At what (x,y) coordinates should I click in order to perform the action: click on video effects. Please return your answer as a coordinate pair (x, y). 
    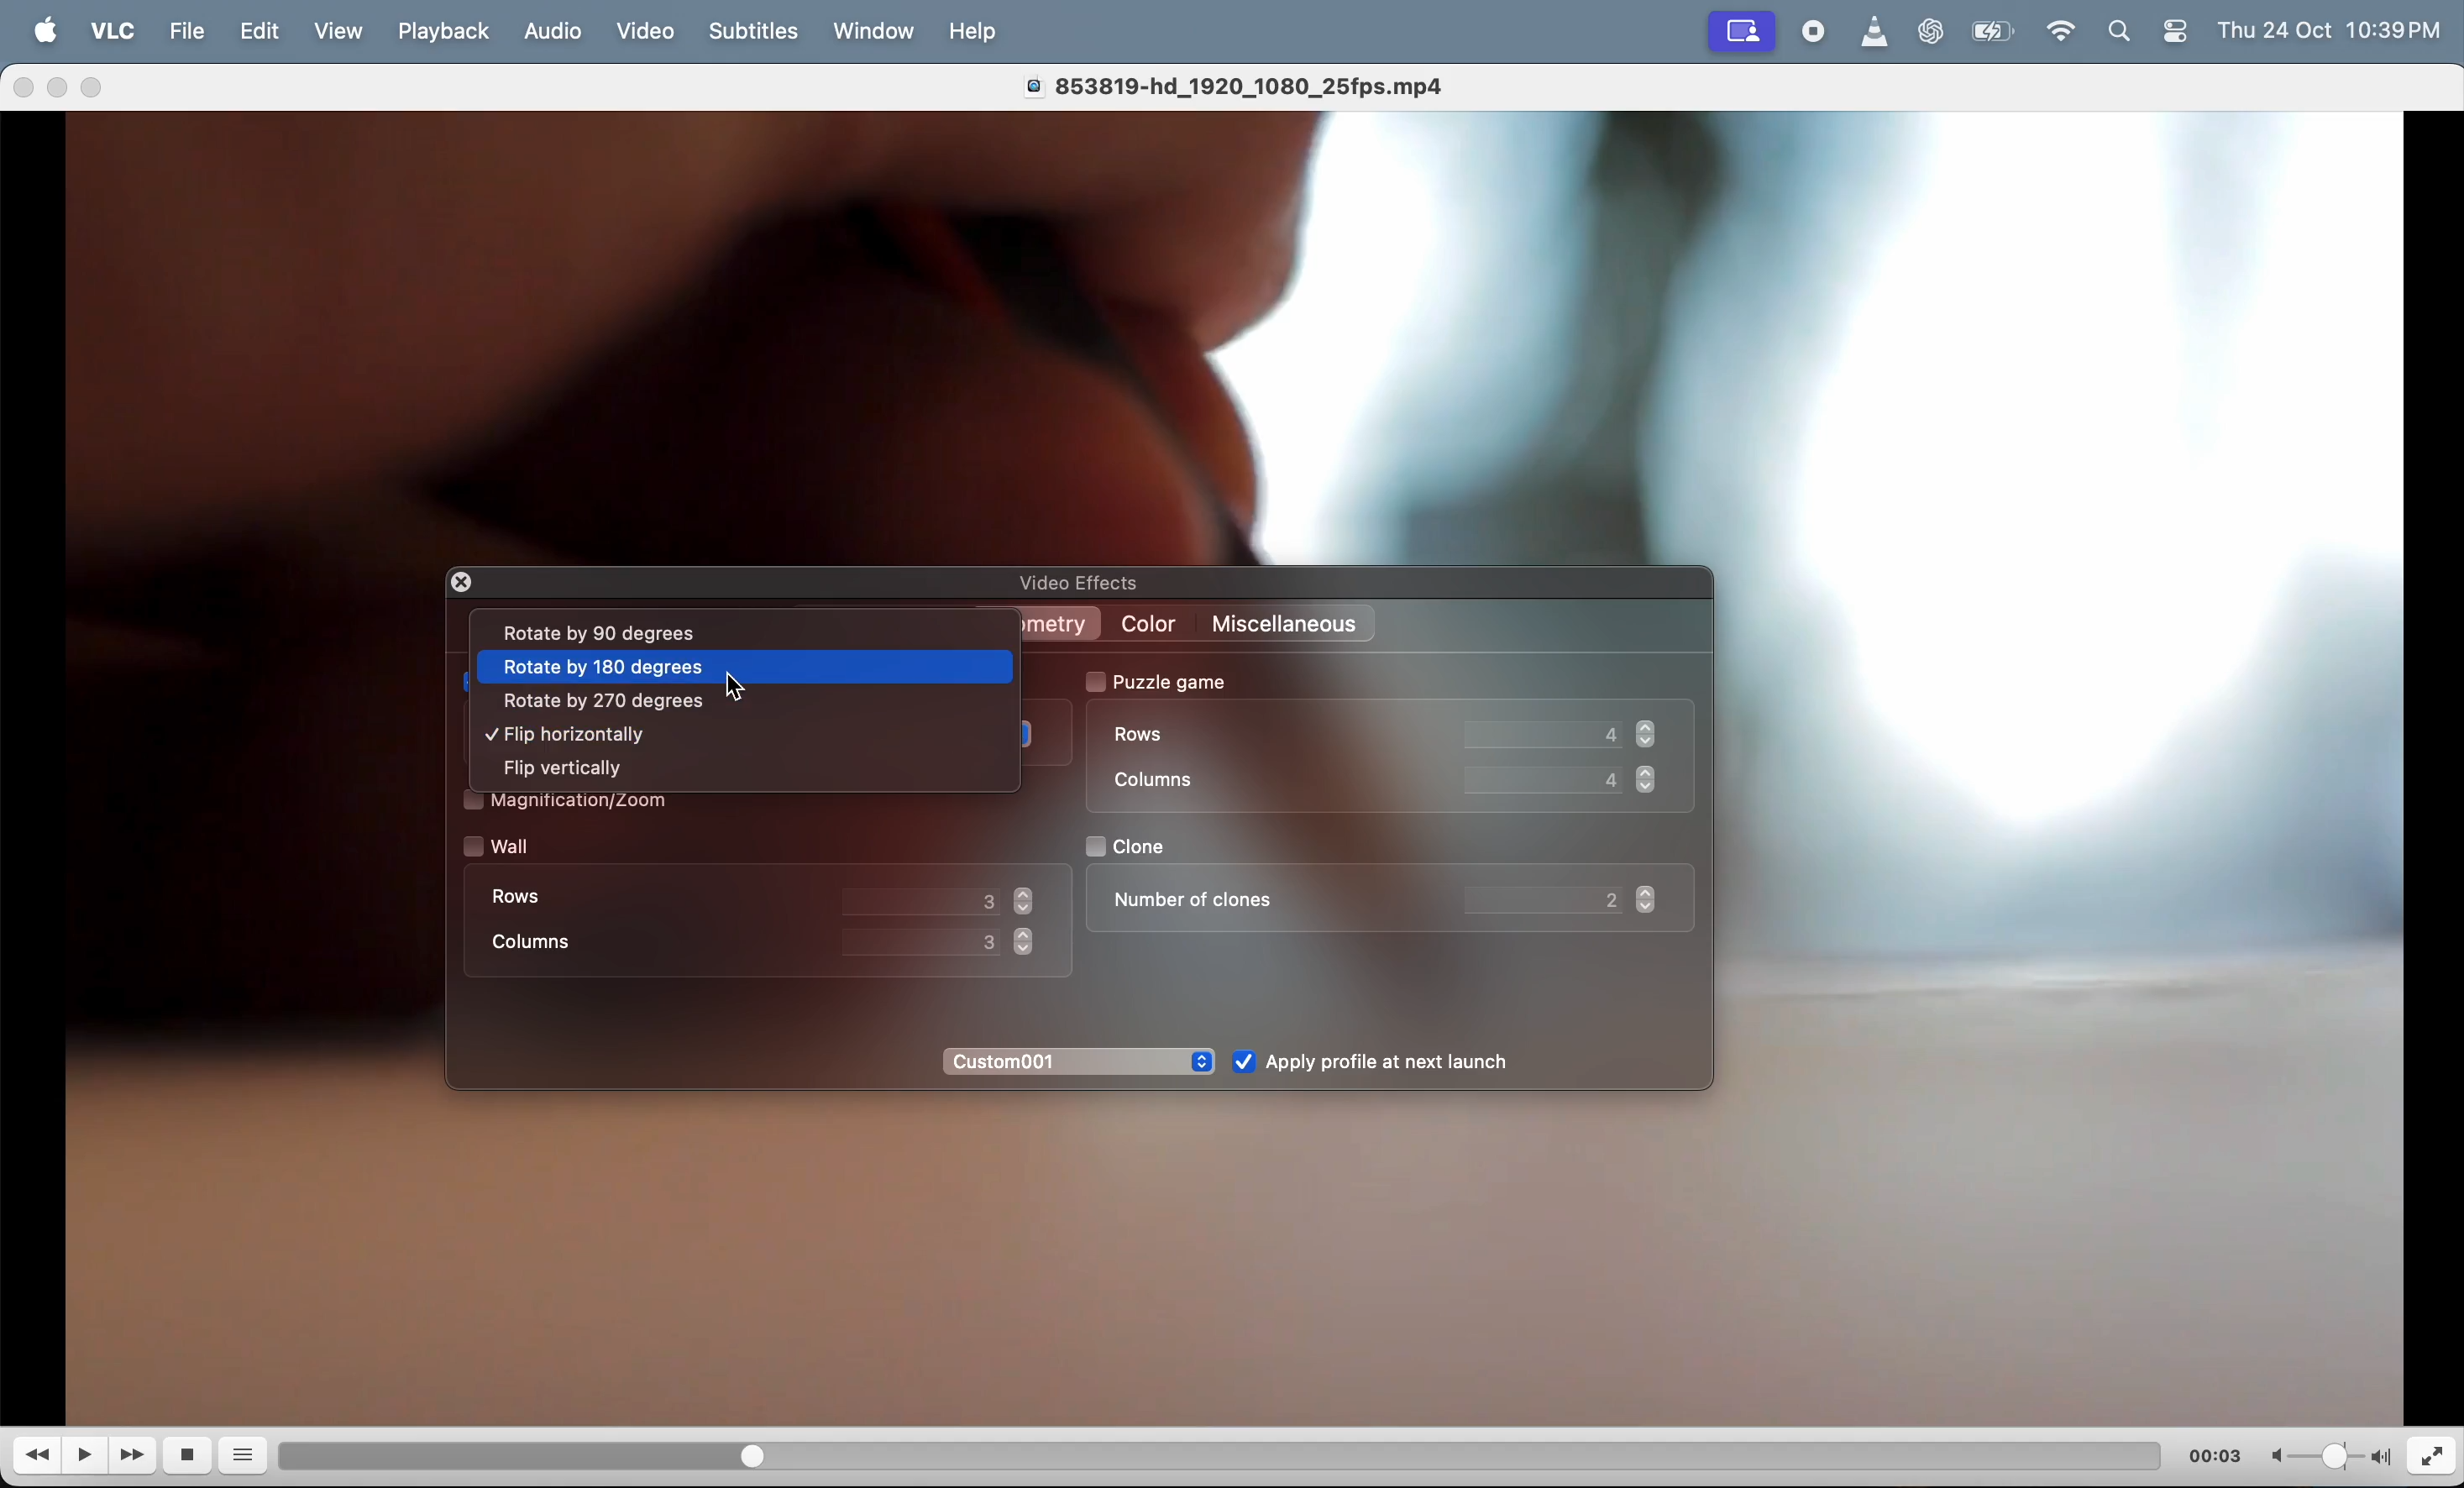
    Looking at the image, I should click on (1086, 582).